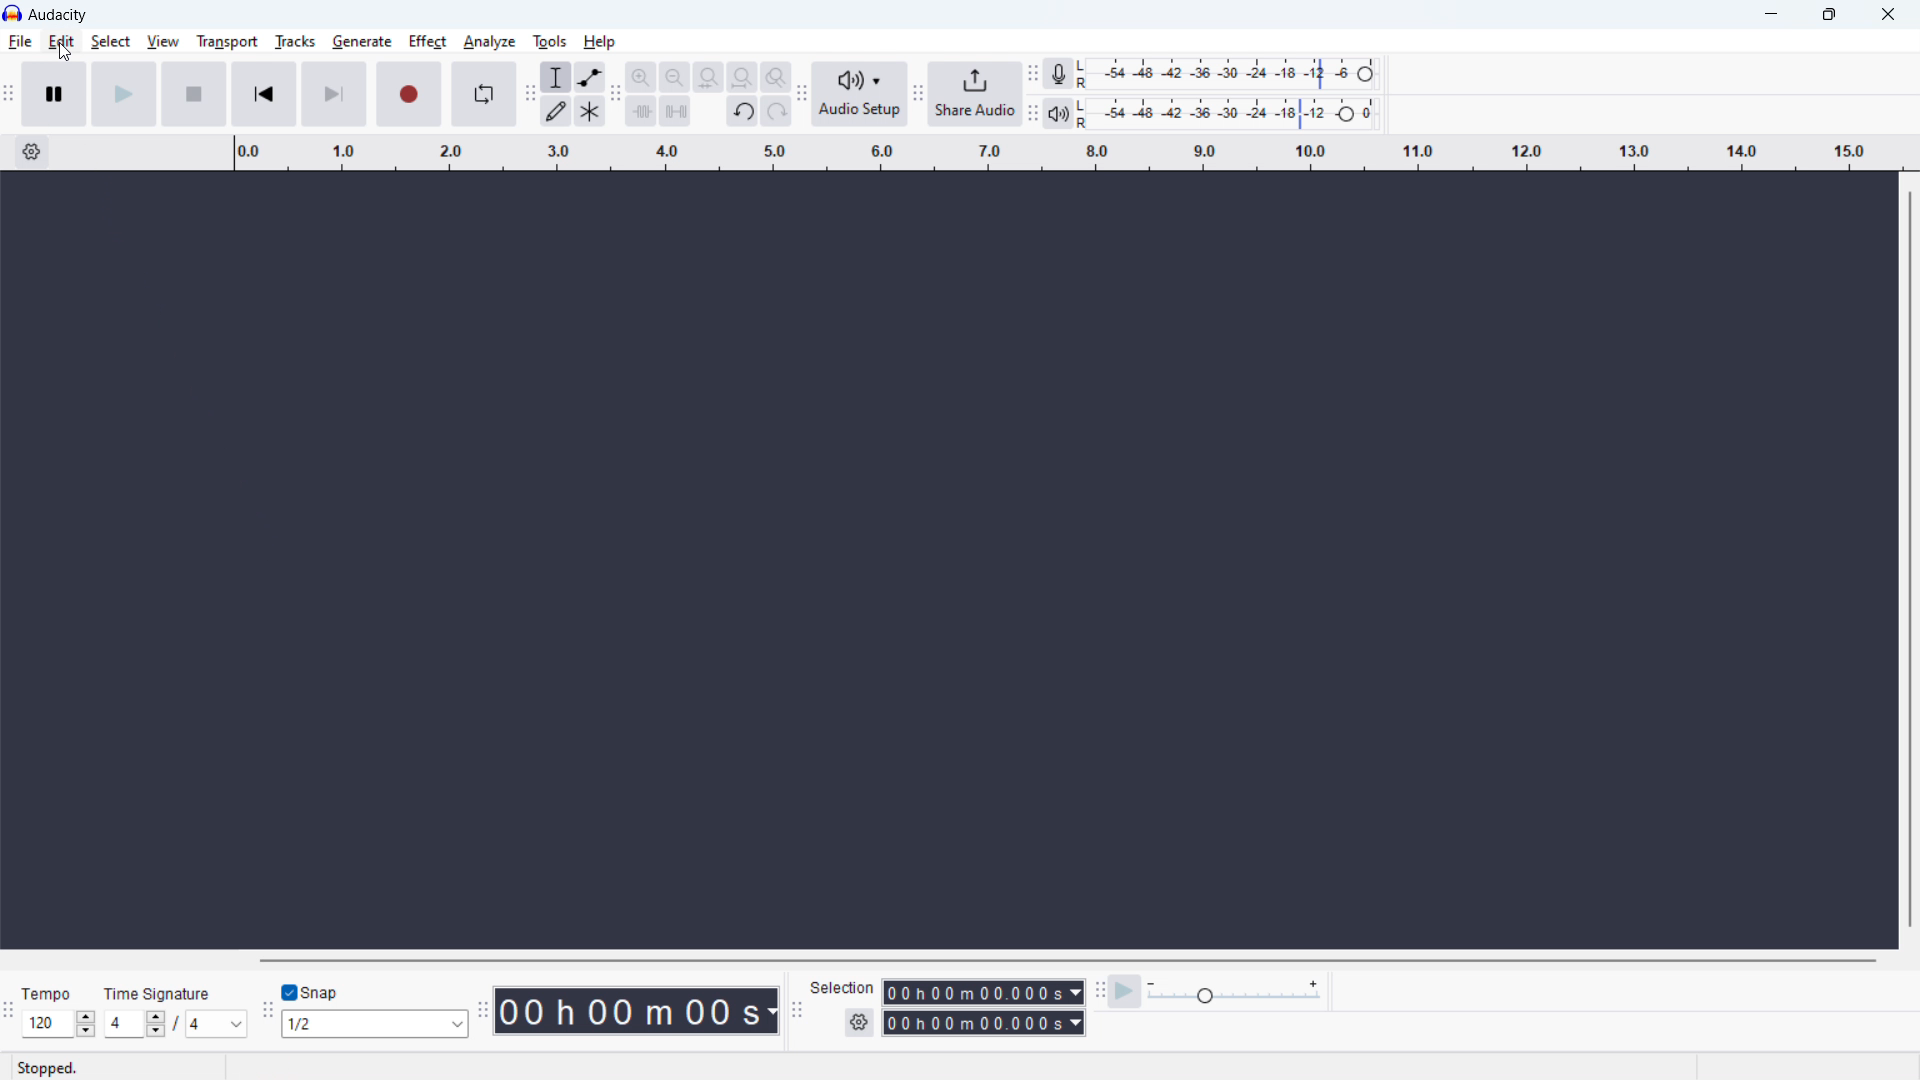 The image size is (1920, 1080). I want to click on Cursor, so click(66, 51).